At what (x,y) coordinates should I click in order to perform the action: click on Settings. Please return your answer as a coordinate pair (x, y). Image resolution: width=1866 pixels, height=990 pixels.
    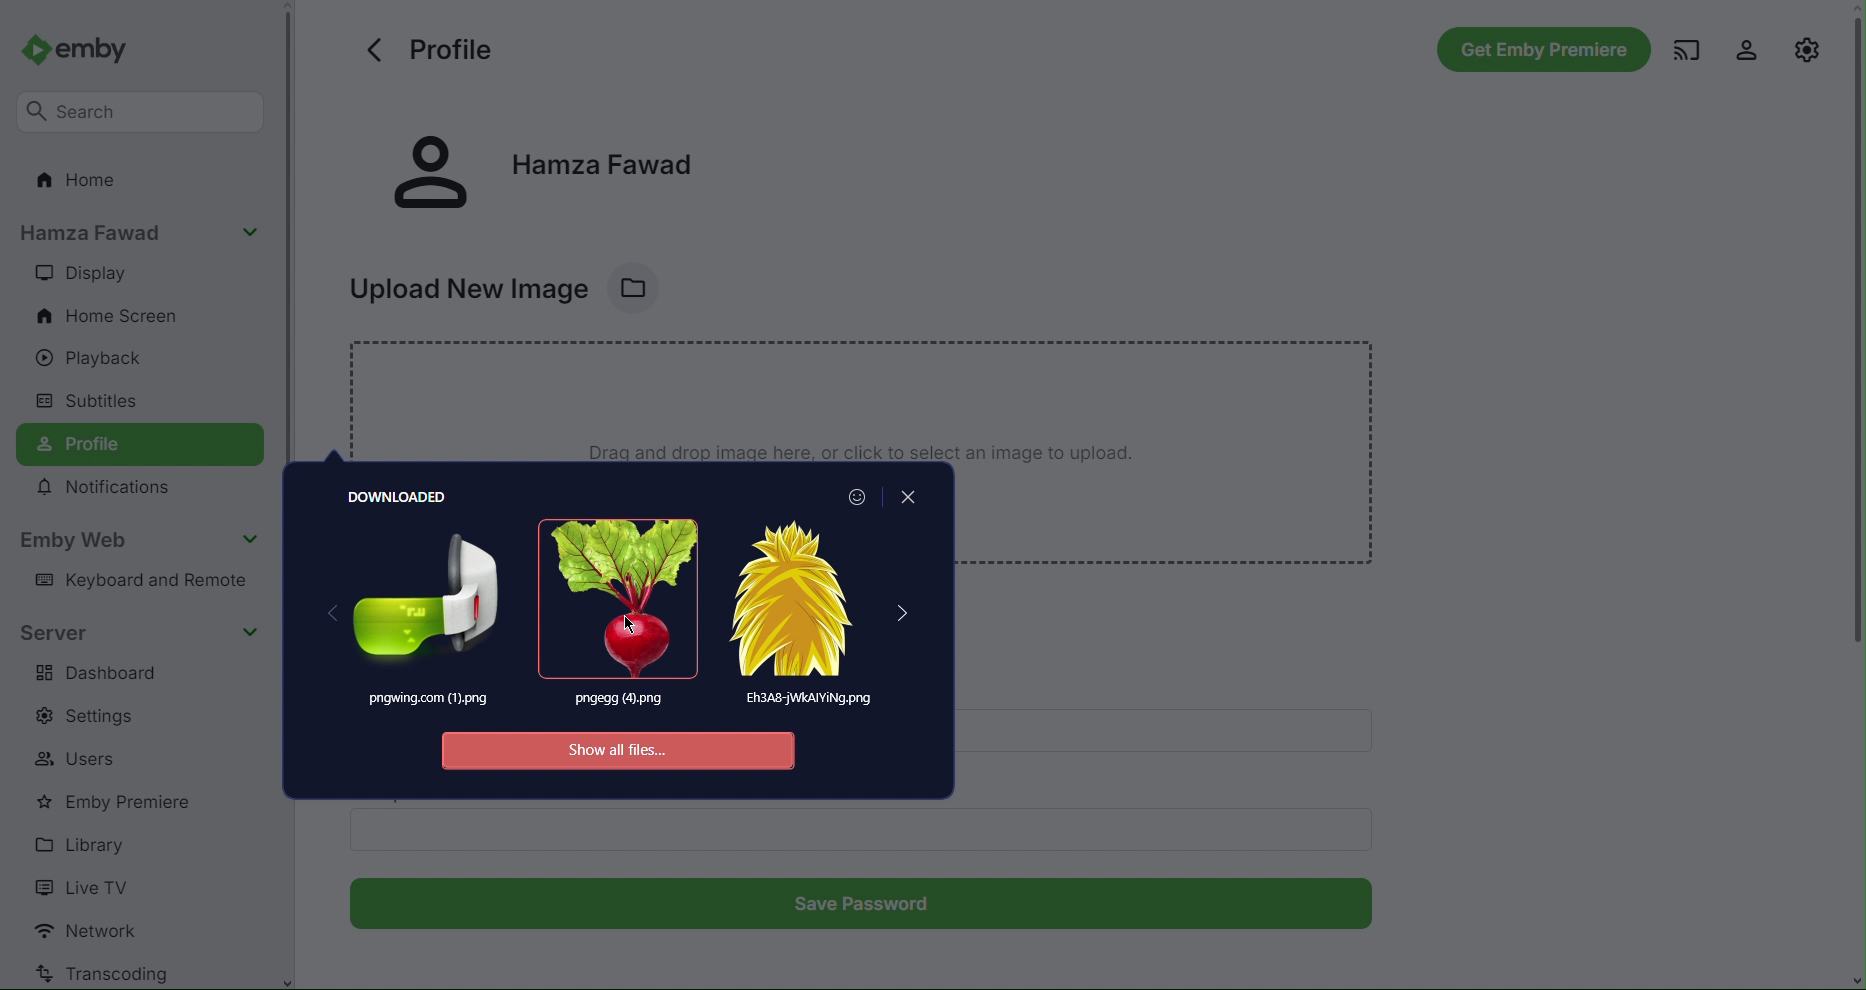
    Looking at the image, I should click on (1807, 47).